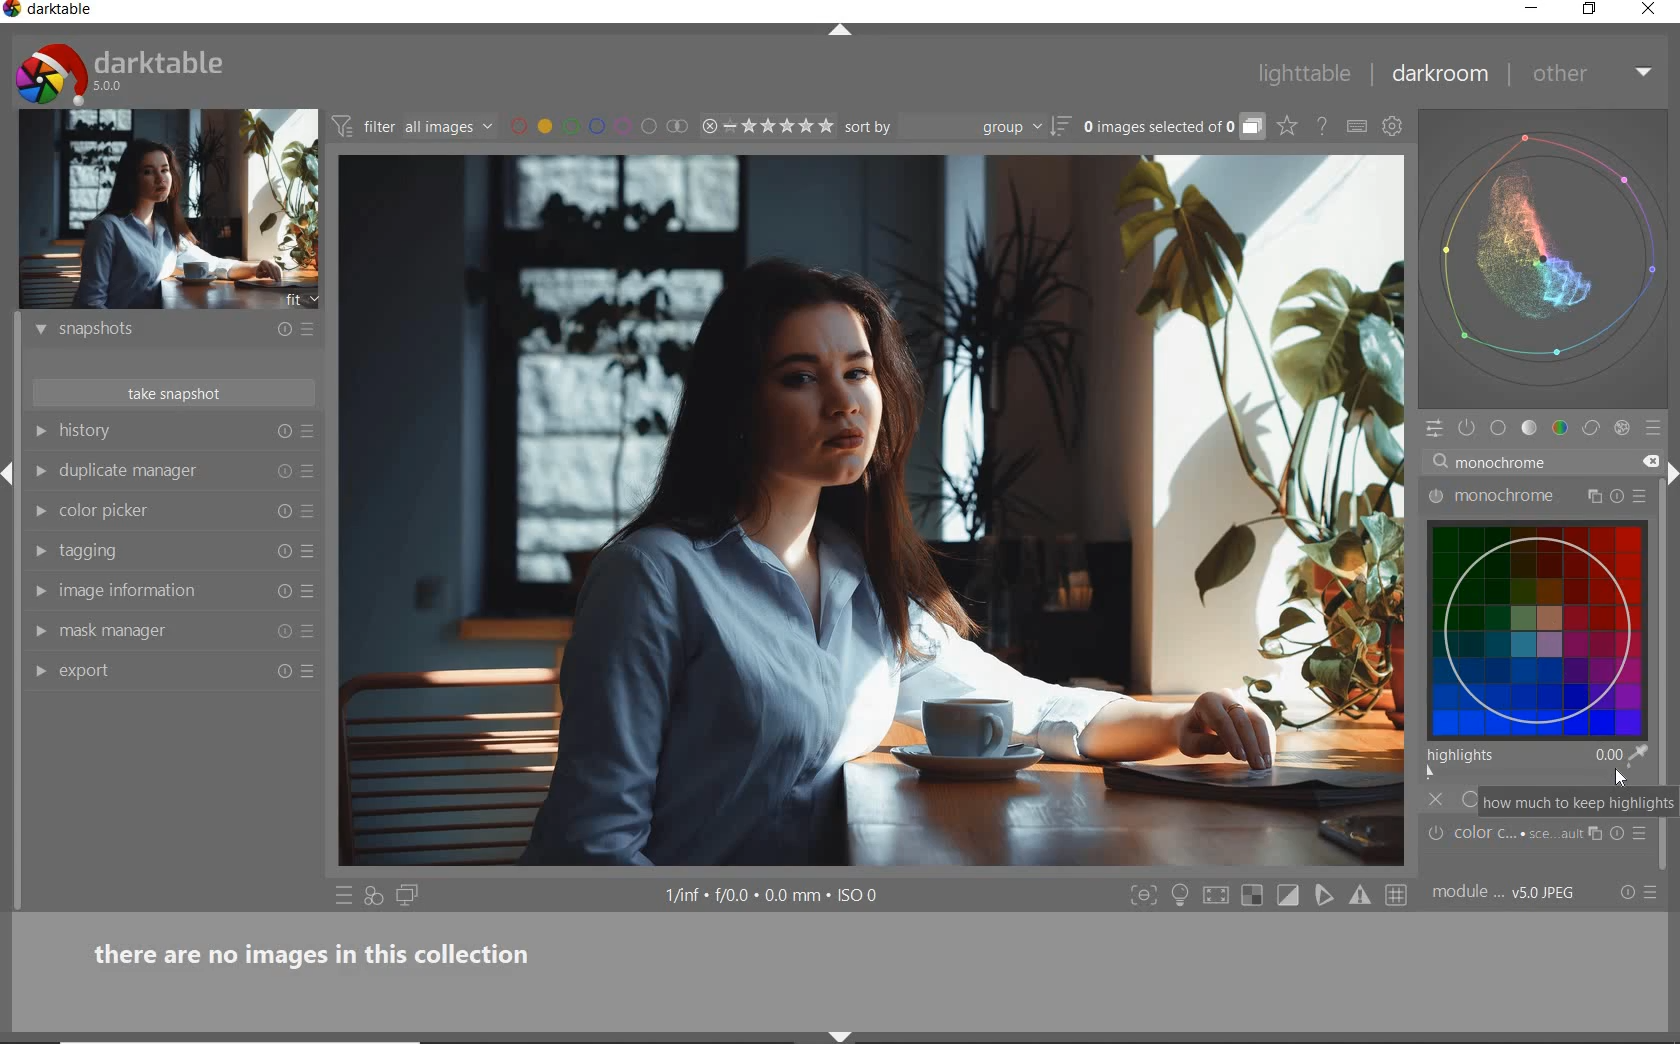 This screenshot has height=1044, width=1680. Describe the element at coordinates (1638, 462) in the screenshot. I see `close` at that location.